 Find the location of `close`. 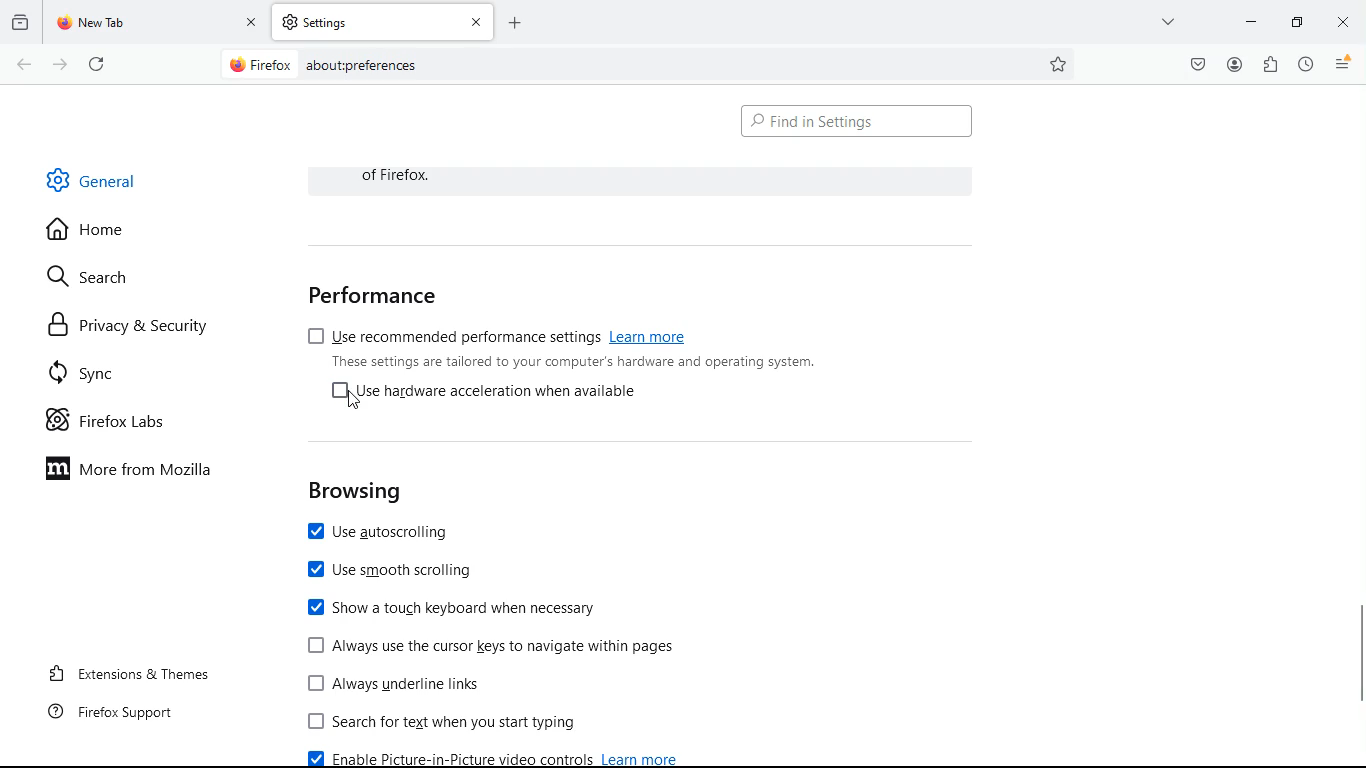

close is located at coordinates (1343, 21).